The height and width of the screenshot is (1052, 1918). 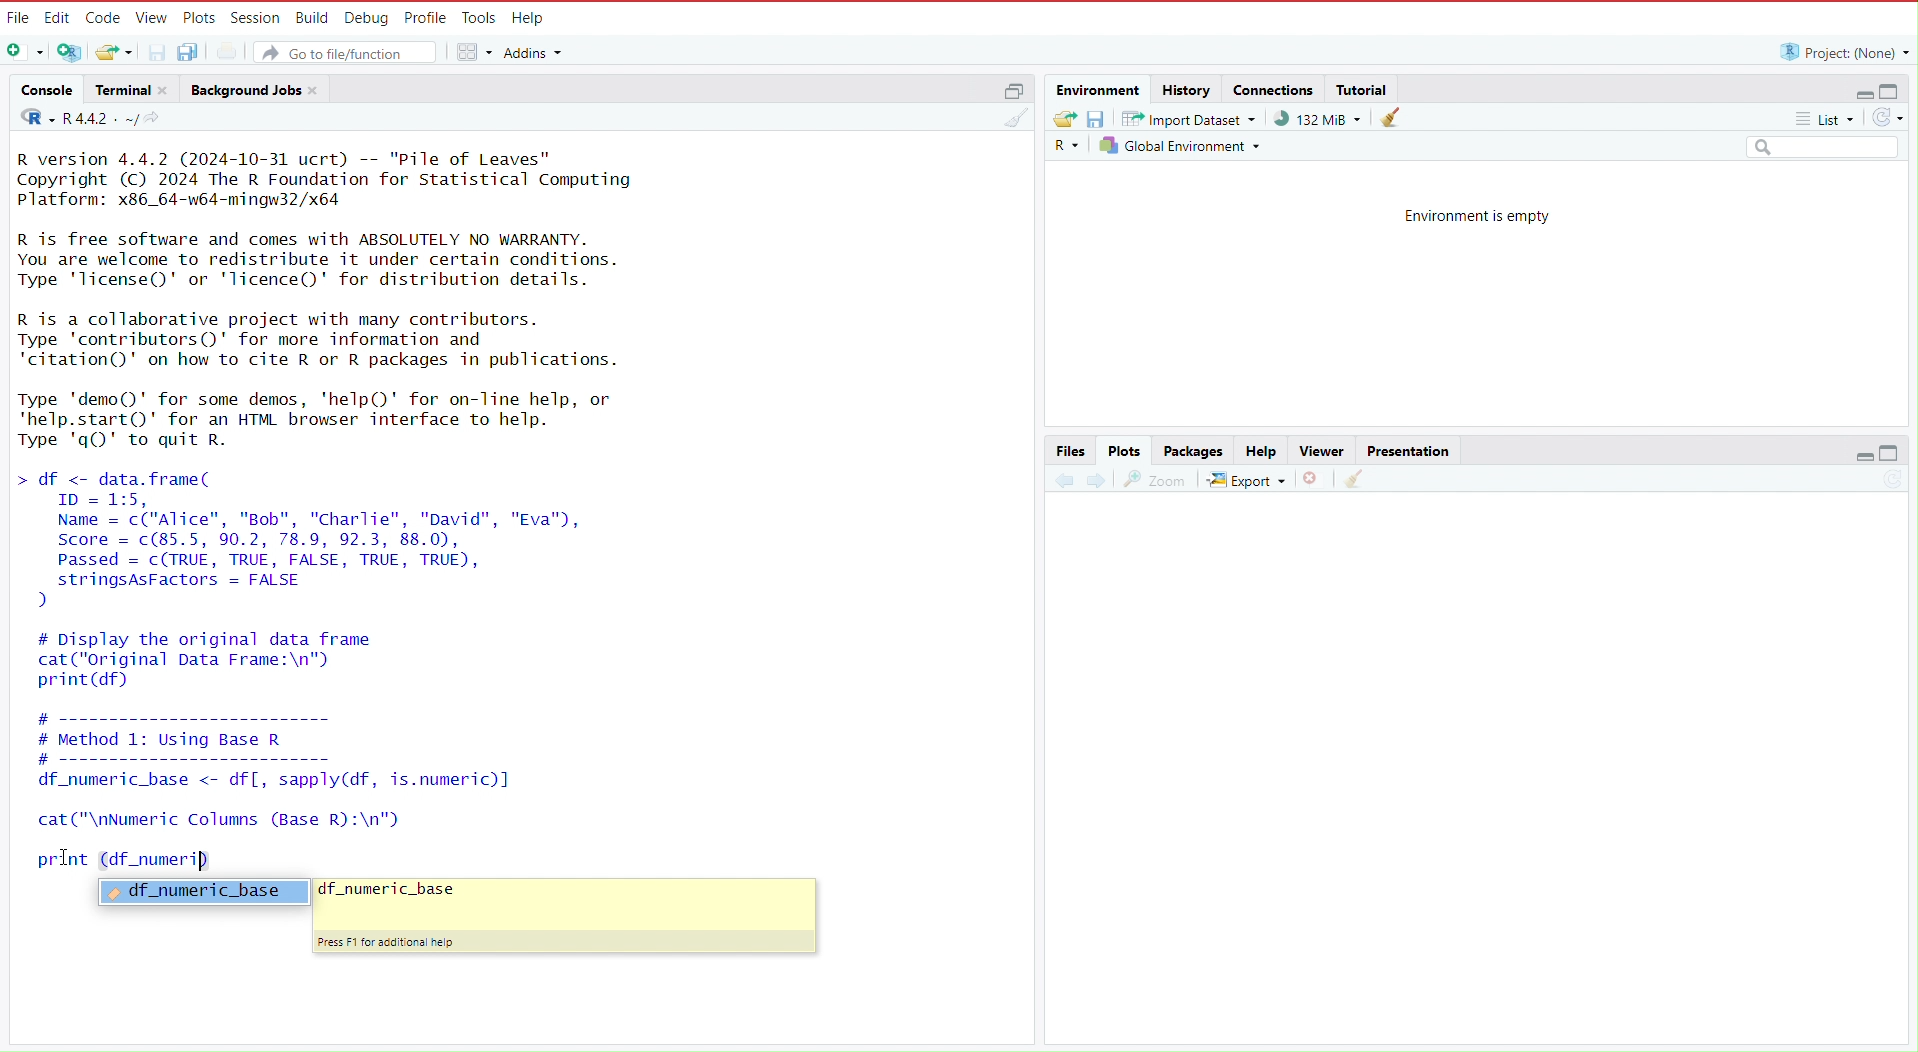 I want to click on Plots, so click(x=202, y=17).